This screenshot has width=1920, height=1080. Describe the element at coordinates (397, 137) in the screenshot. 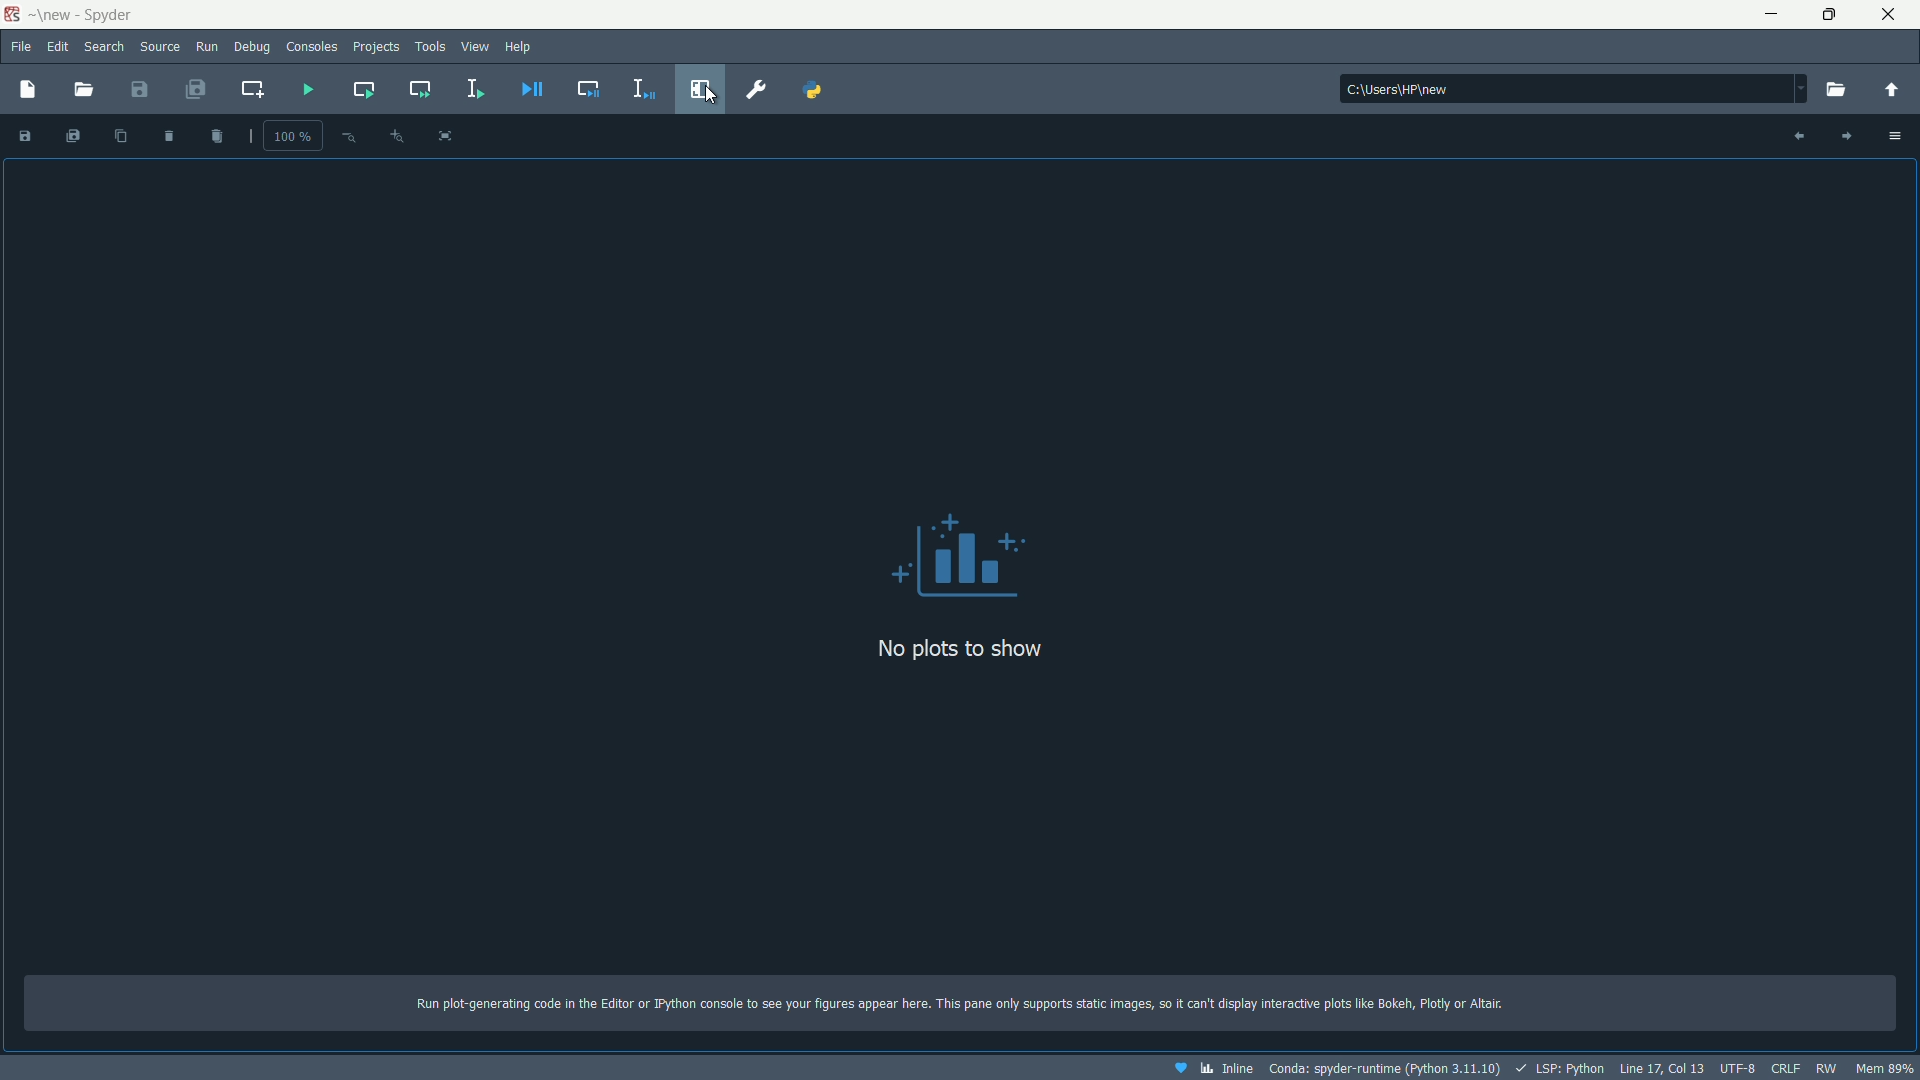

I see `zoom in` at that location.